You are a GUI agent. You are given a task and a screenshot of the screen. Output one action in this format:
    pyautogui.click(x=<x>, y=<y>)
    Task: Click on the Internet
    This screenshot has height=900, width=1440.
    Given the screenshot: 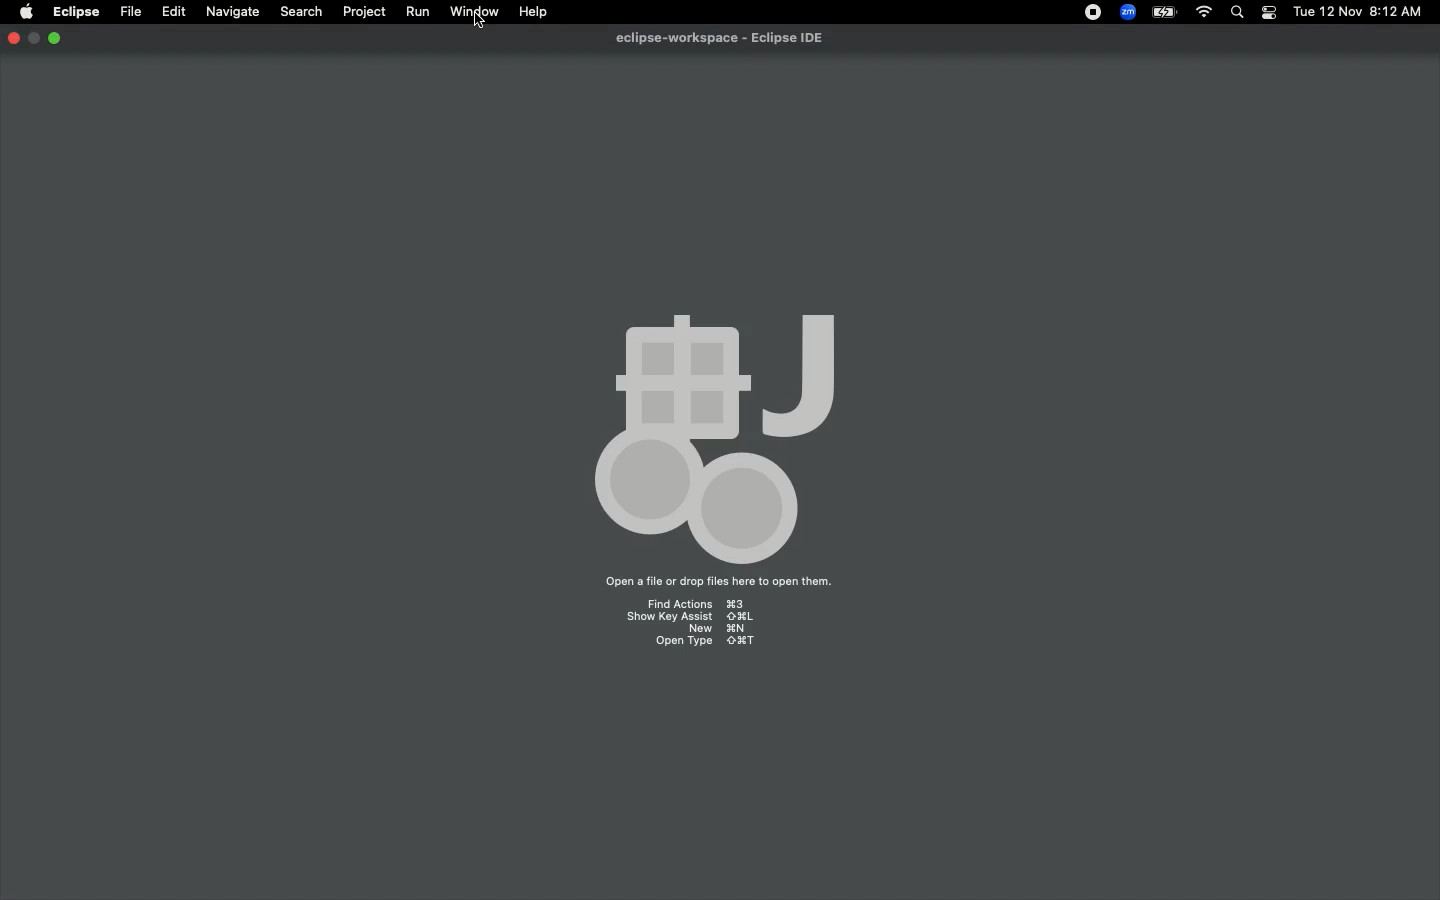 What is the action you would take?
    pyautogui.click(x=1202, y=13)
    